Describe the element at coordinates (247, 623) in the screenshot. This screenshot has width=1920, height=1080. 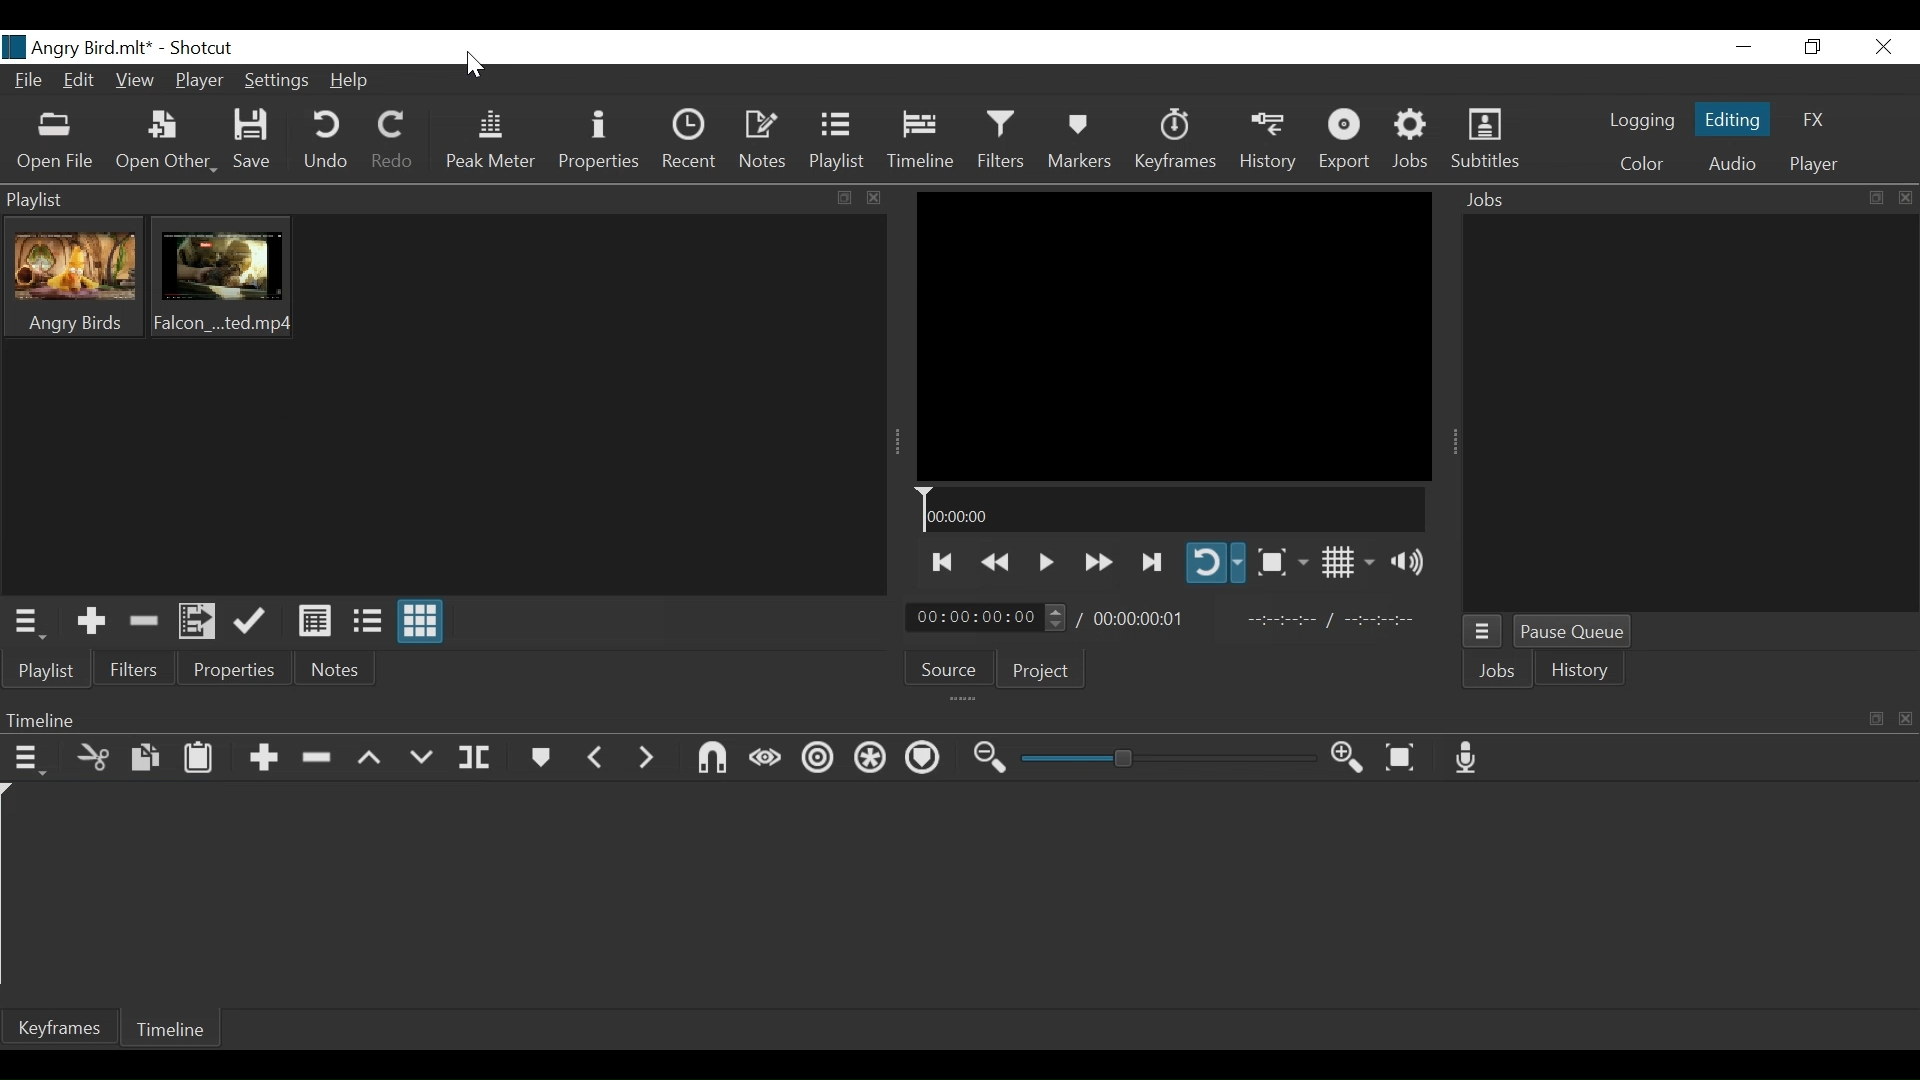
I see `Update` at that location.